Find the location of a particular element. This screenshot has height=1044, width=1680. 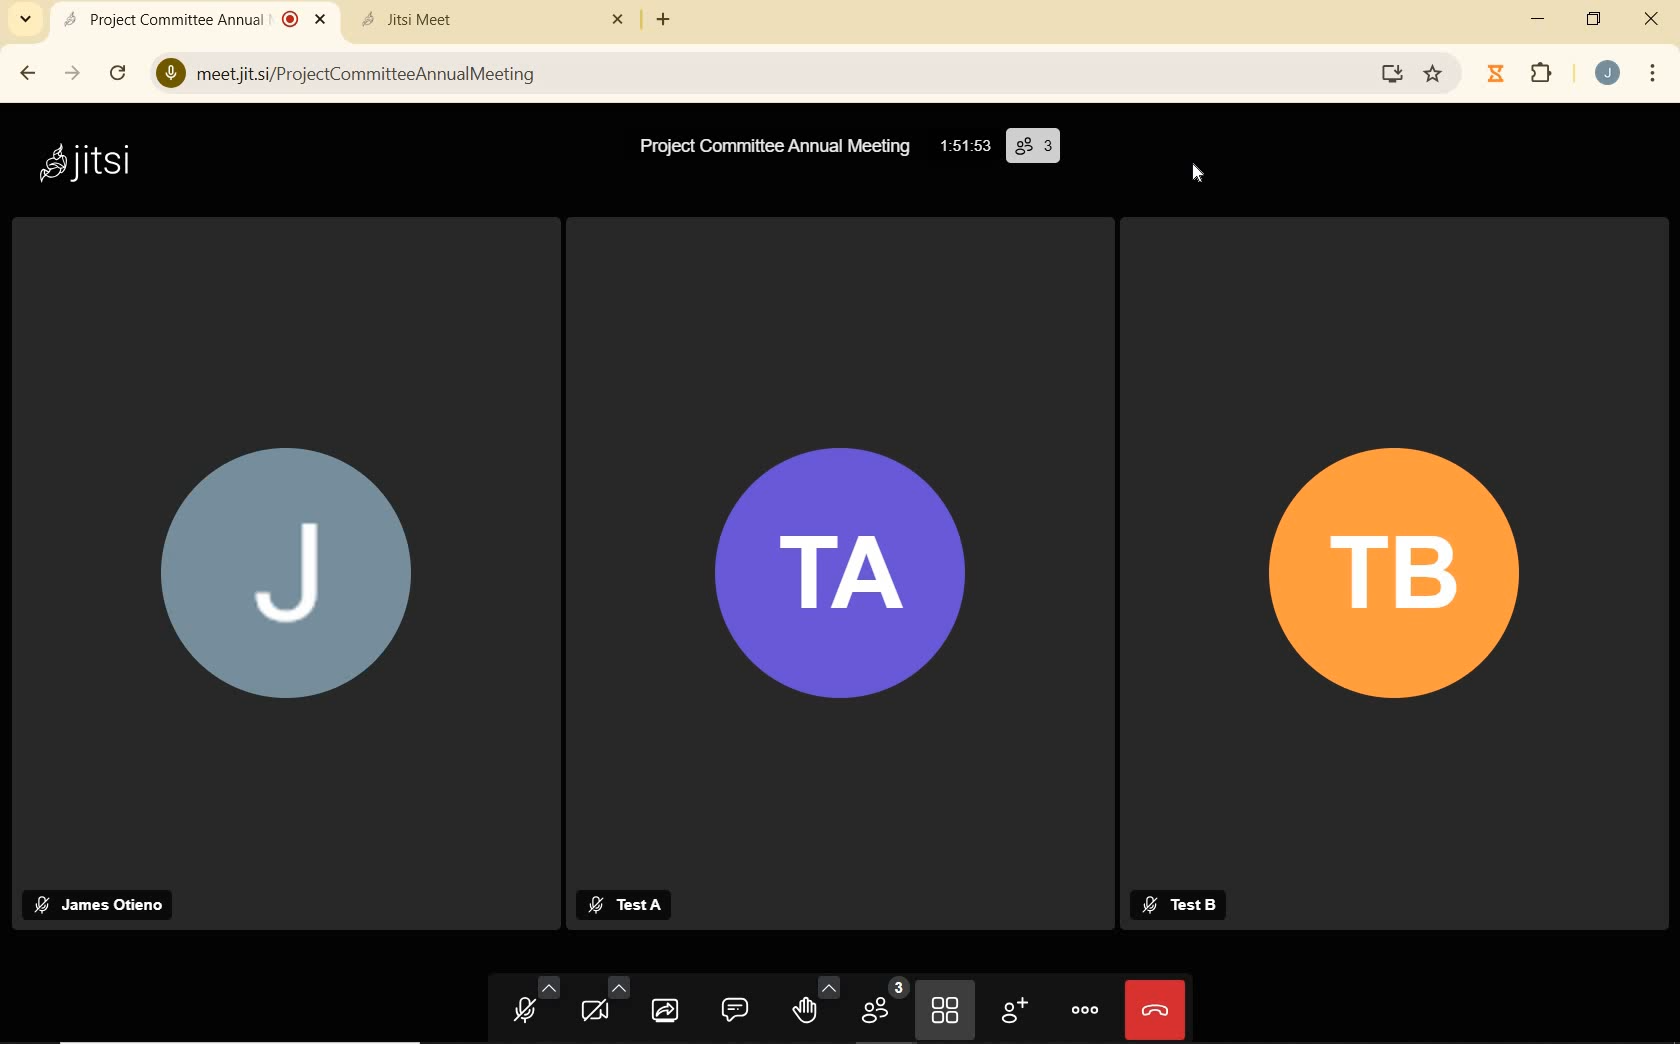

more actions is located at coordinates (1082, 1009).